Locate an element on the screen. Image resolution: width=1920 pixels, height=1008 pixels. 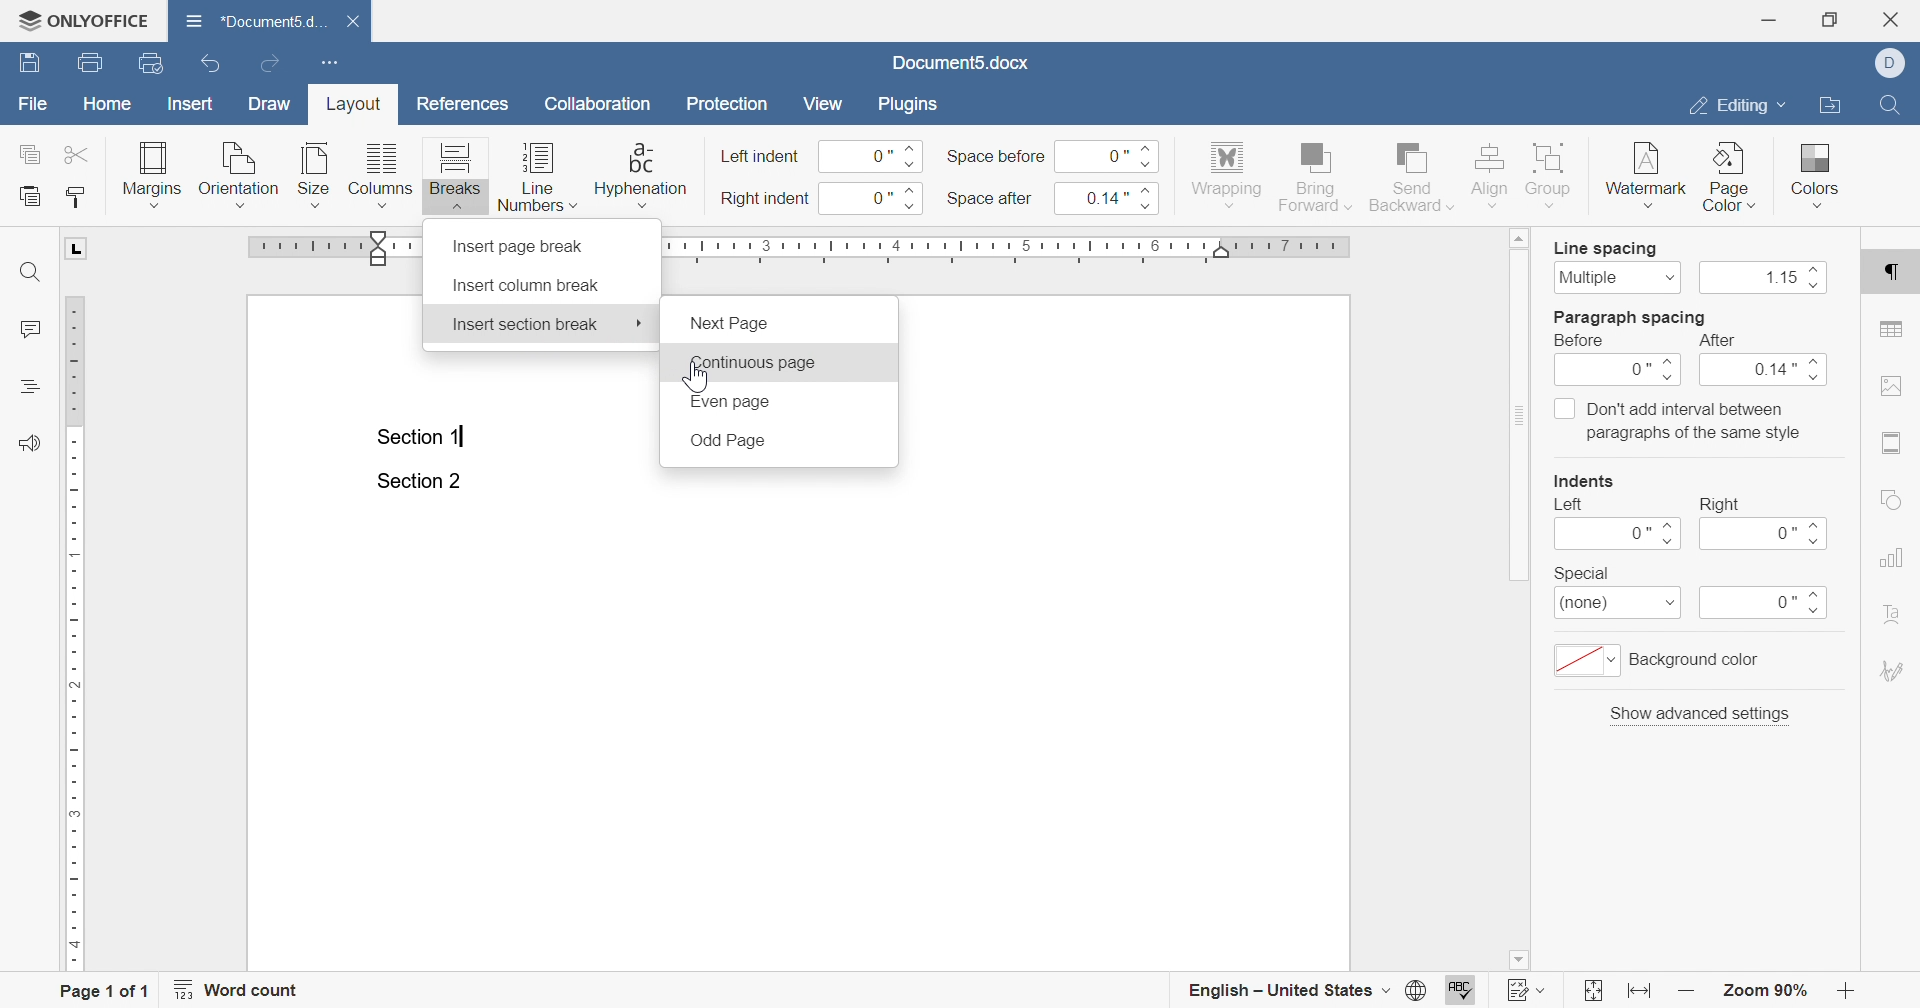
headings is located at coordinates (27, 387).